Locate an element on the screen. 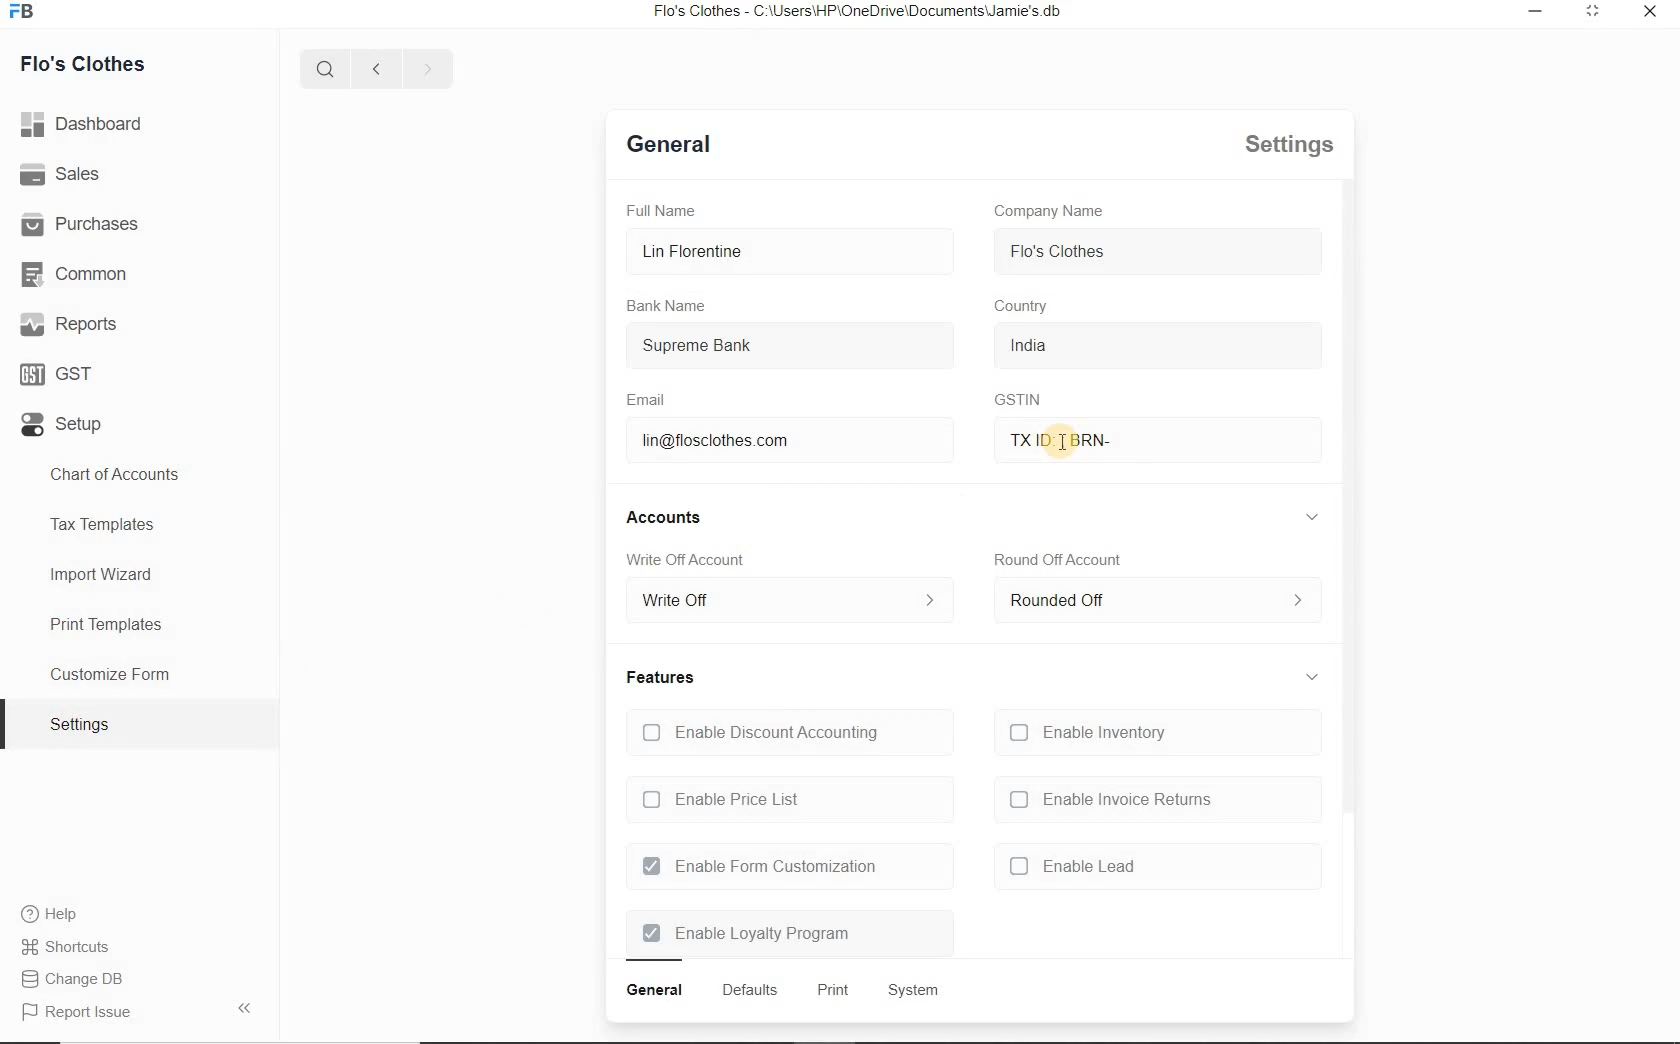  Import Wizard is located at coordinates (103, 576).